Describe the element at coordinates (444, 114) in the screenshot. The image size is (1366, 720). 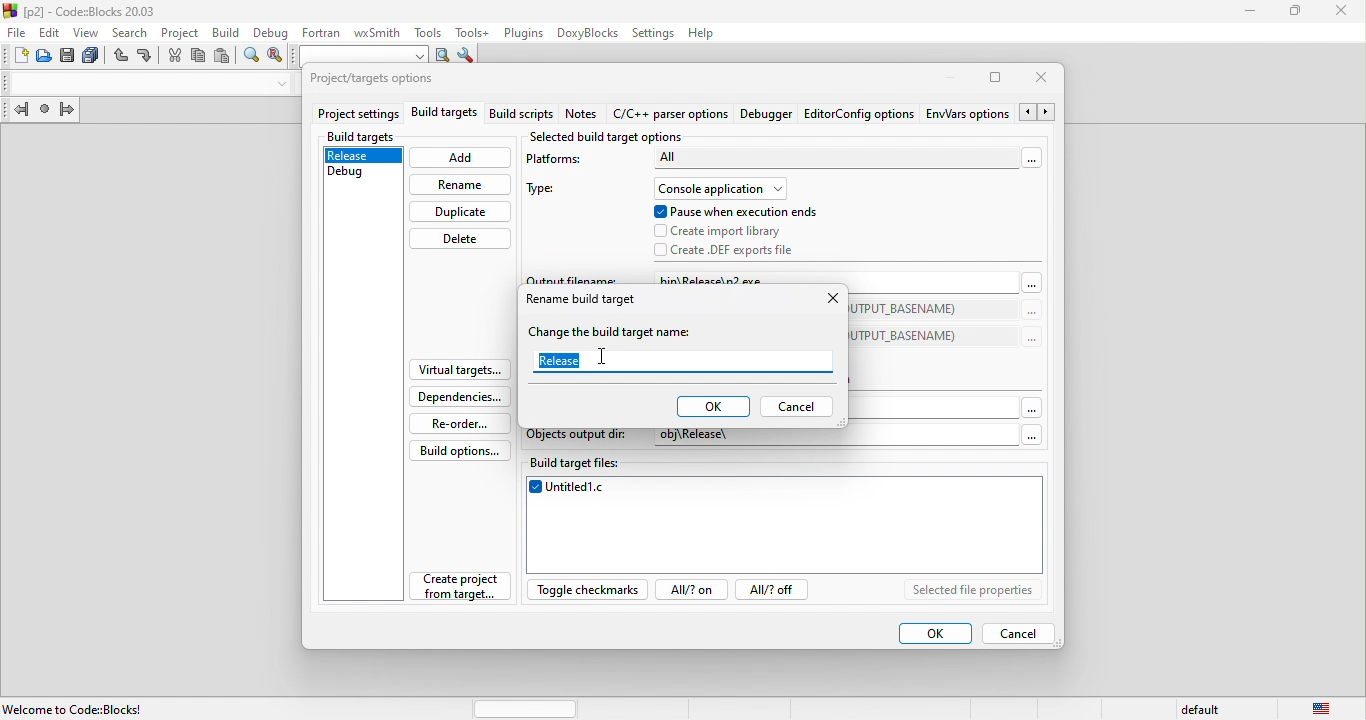
I see `build targets` at that location.